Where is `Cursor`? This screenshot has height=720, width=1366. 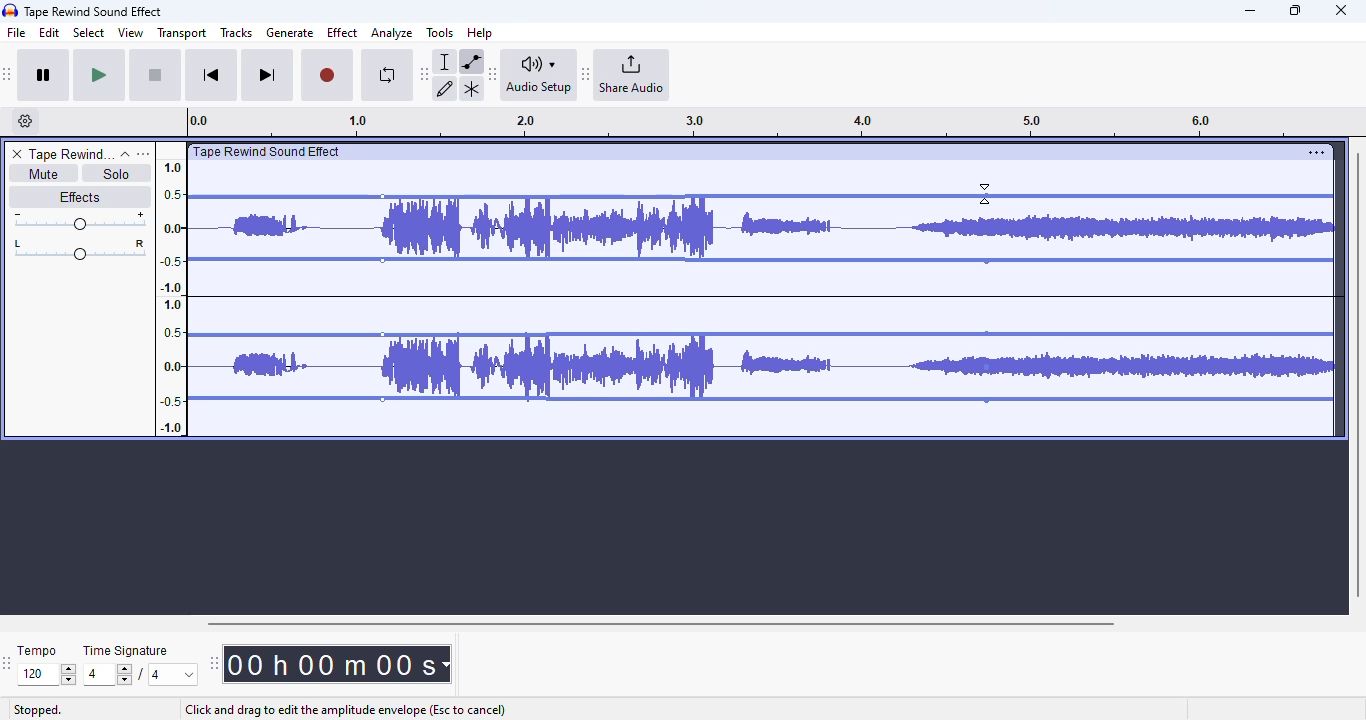 Cursor is located at coordinates (984, 193).